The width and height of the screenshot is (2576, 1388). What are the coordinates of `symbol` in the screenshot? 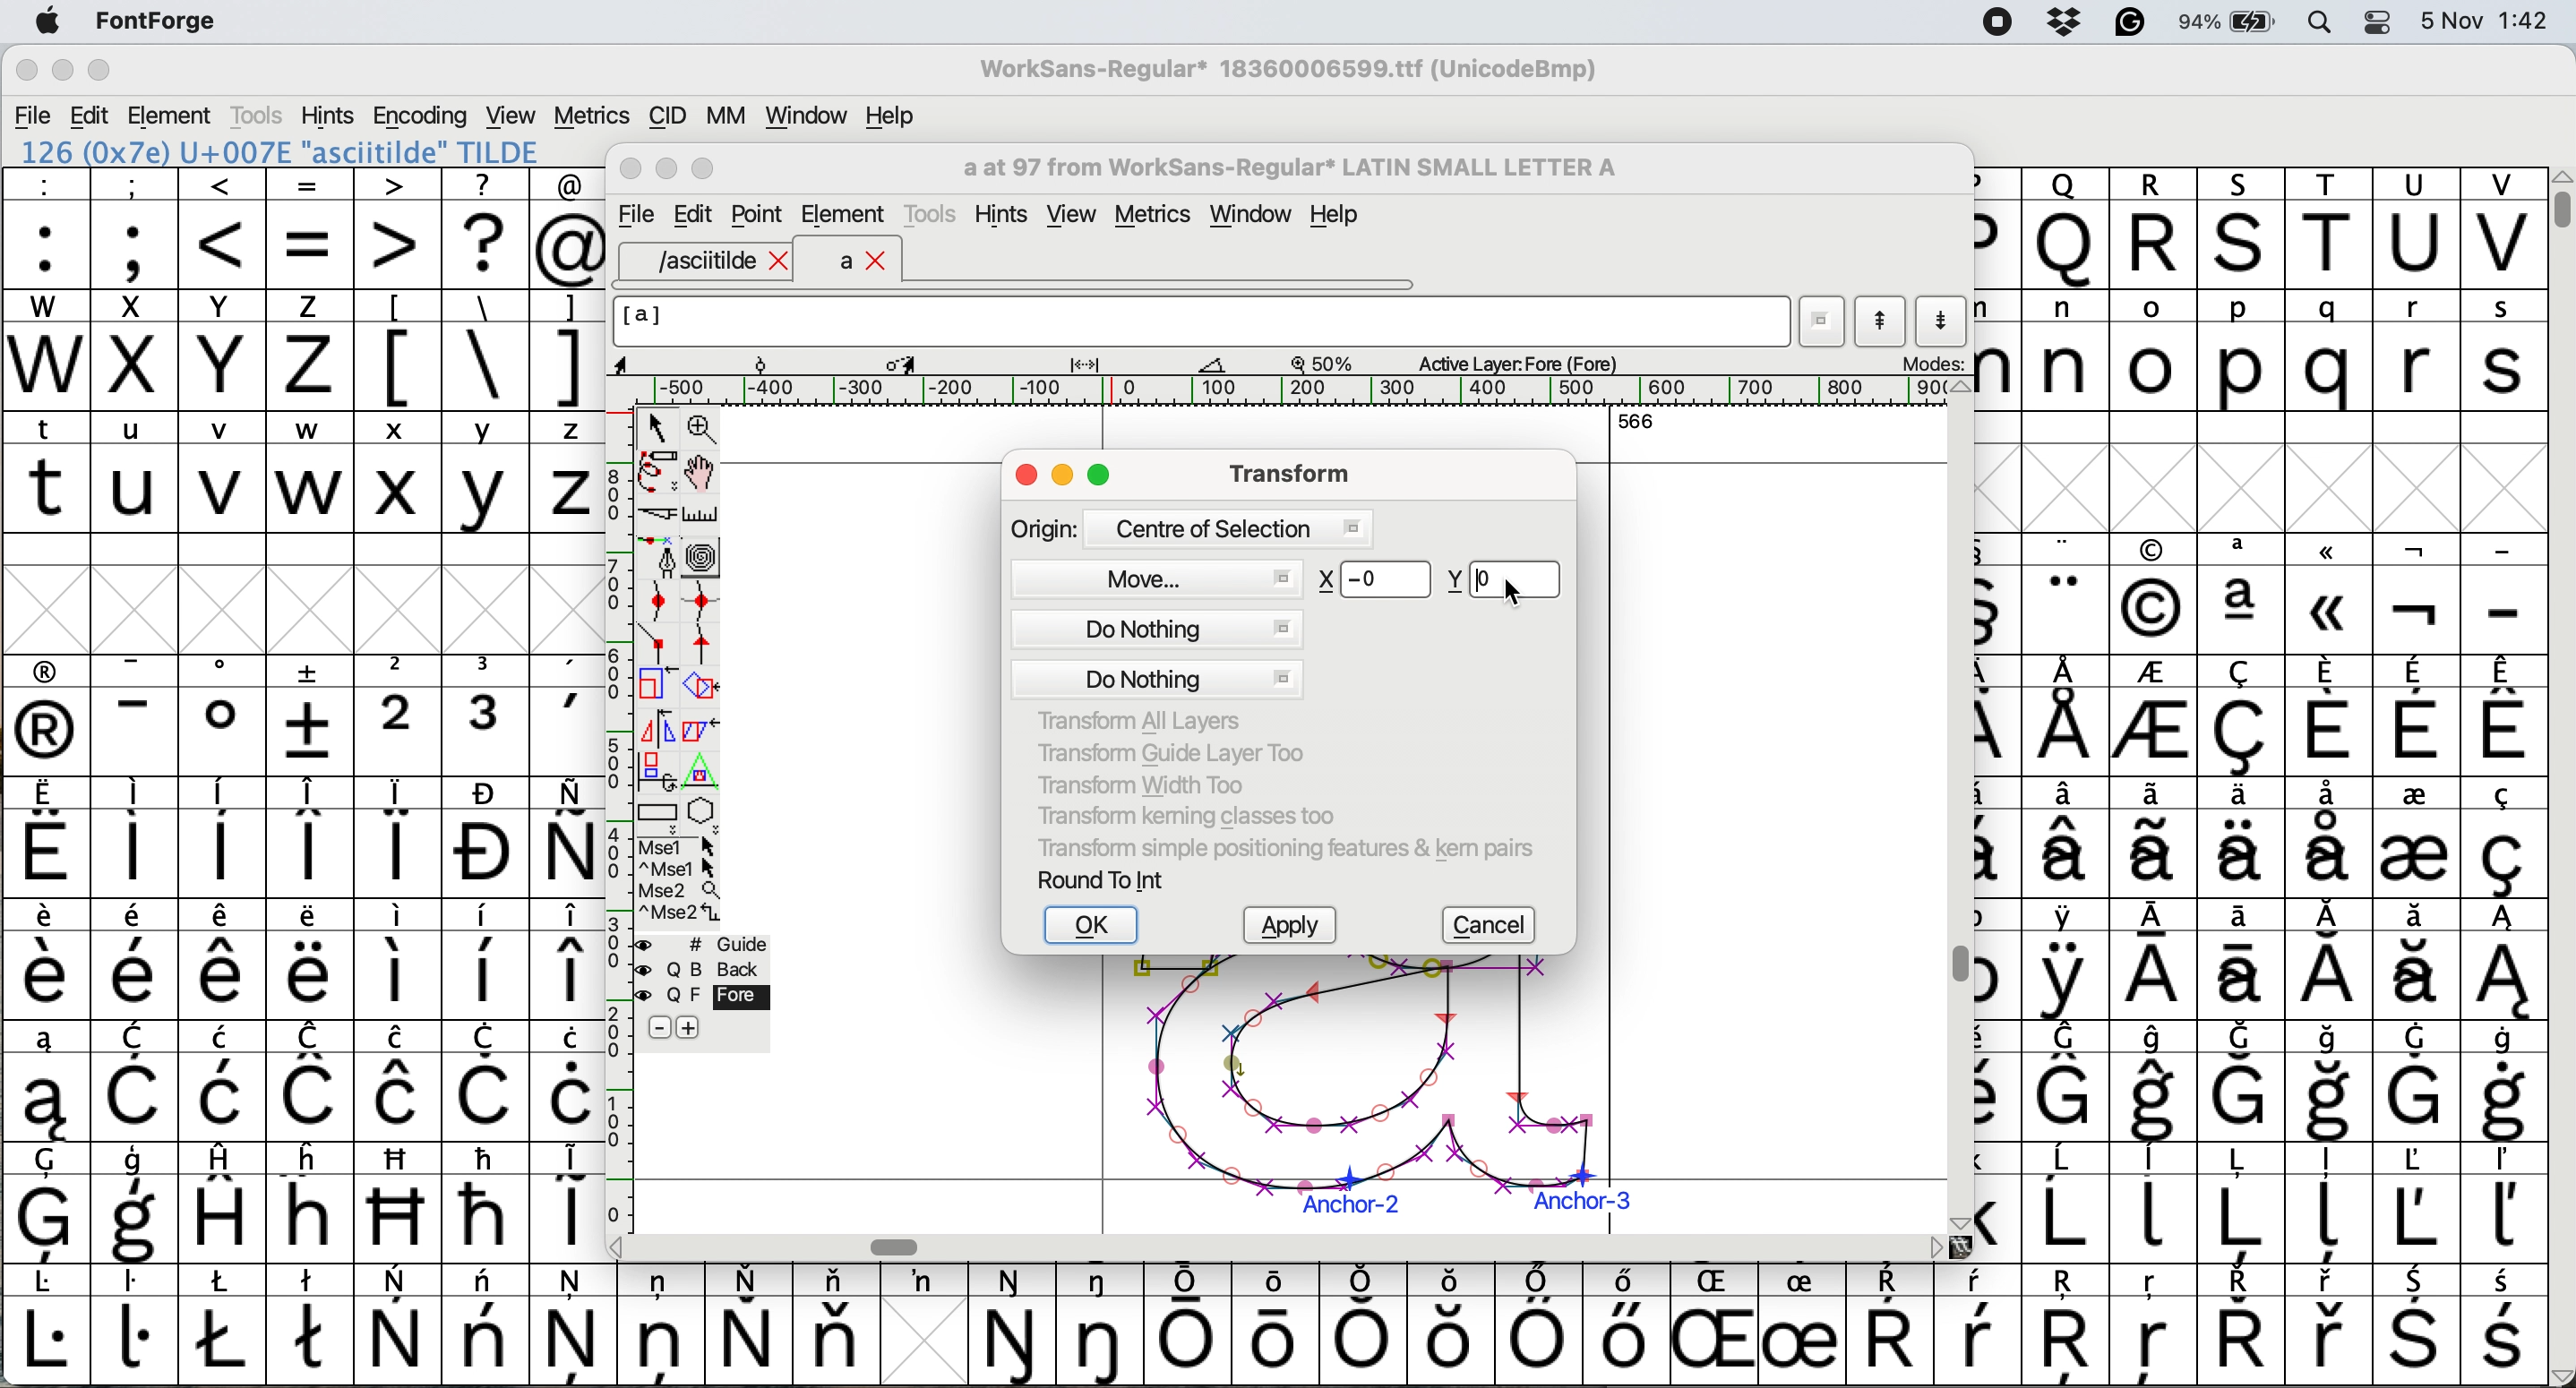 It's located at (223, 1324).